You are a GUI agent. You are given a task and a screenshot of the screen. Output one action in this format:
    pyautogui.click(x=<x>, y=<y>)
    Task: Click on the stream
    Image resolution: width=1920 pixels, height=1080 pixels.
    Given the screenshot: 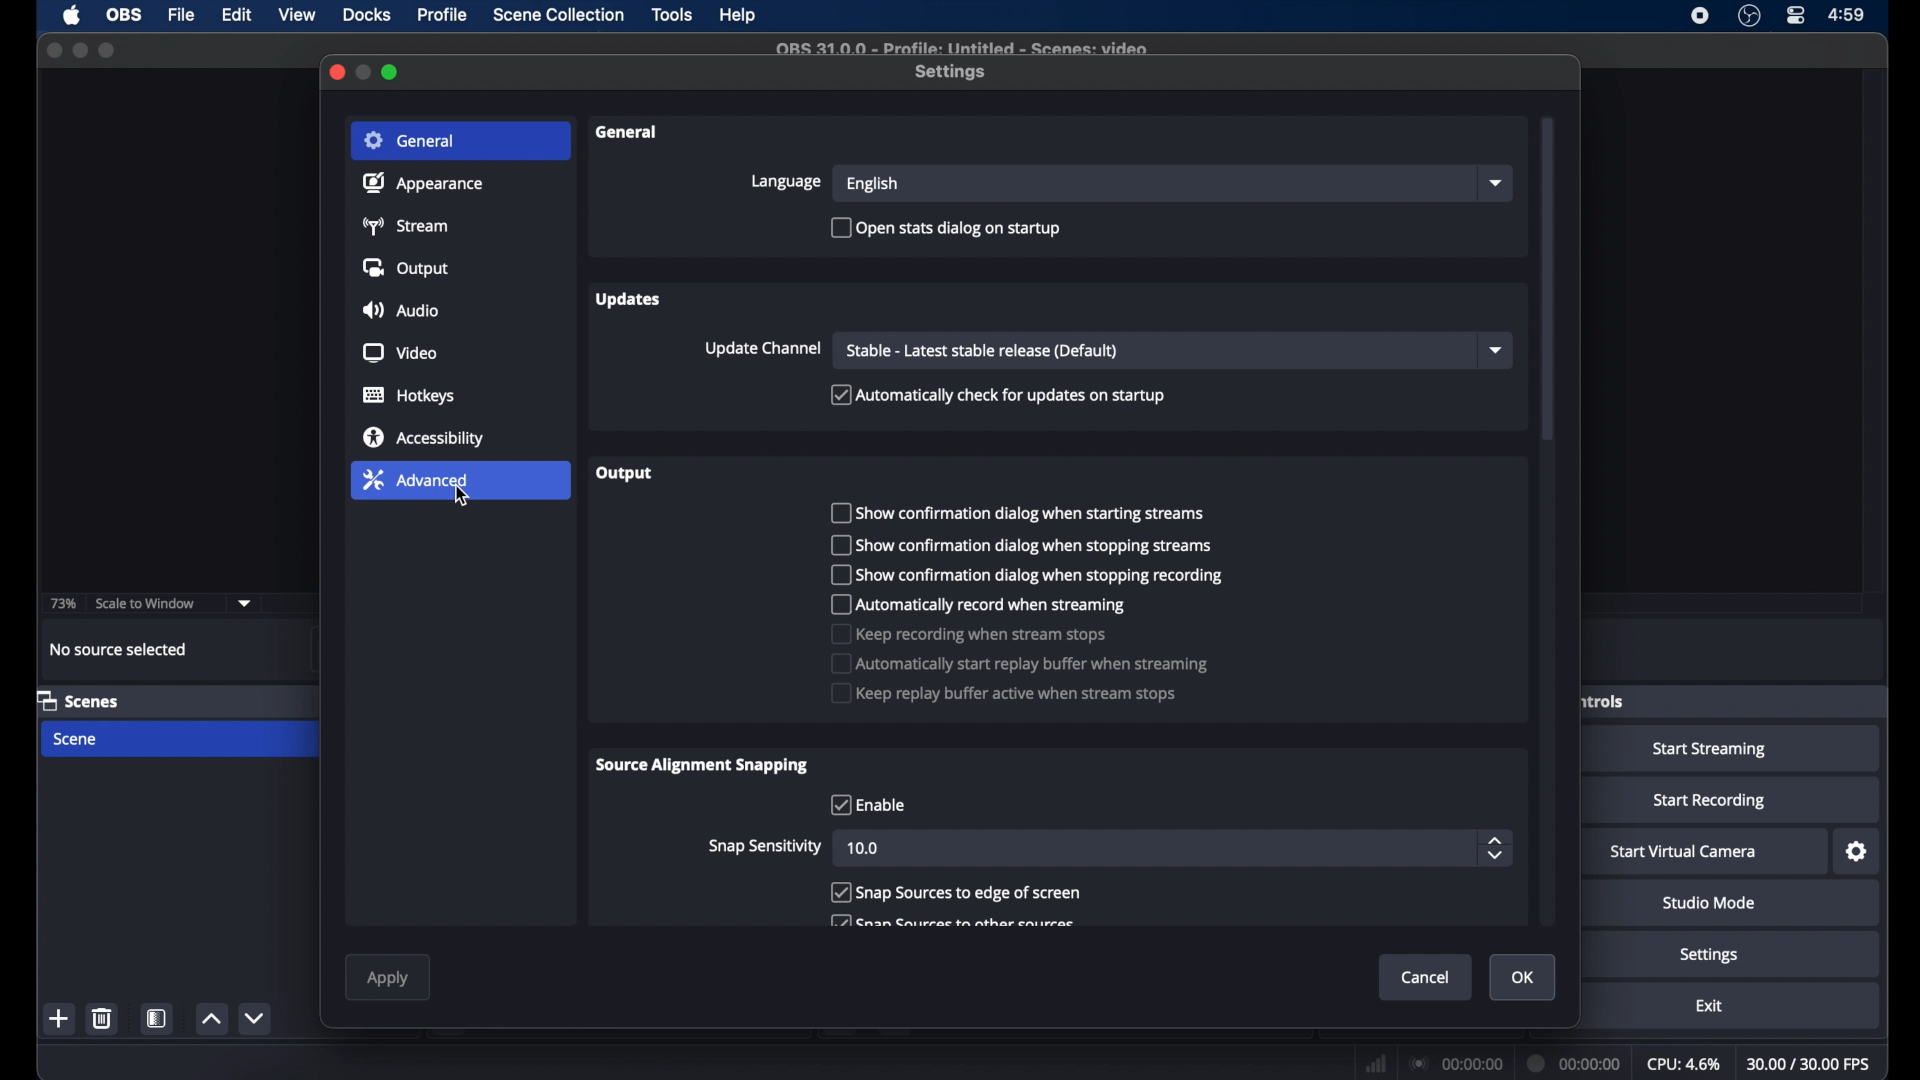 What is the action you would take?
    pyautogui.click(x=409, y=225)
    